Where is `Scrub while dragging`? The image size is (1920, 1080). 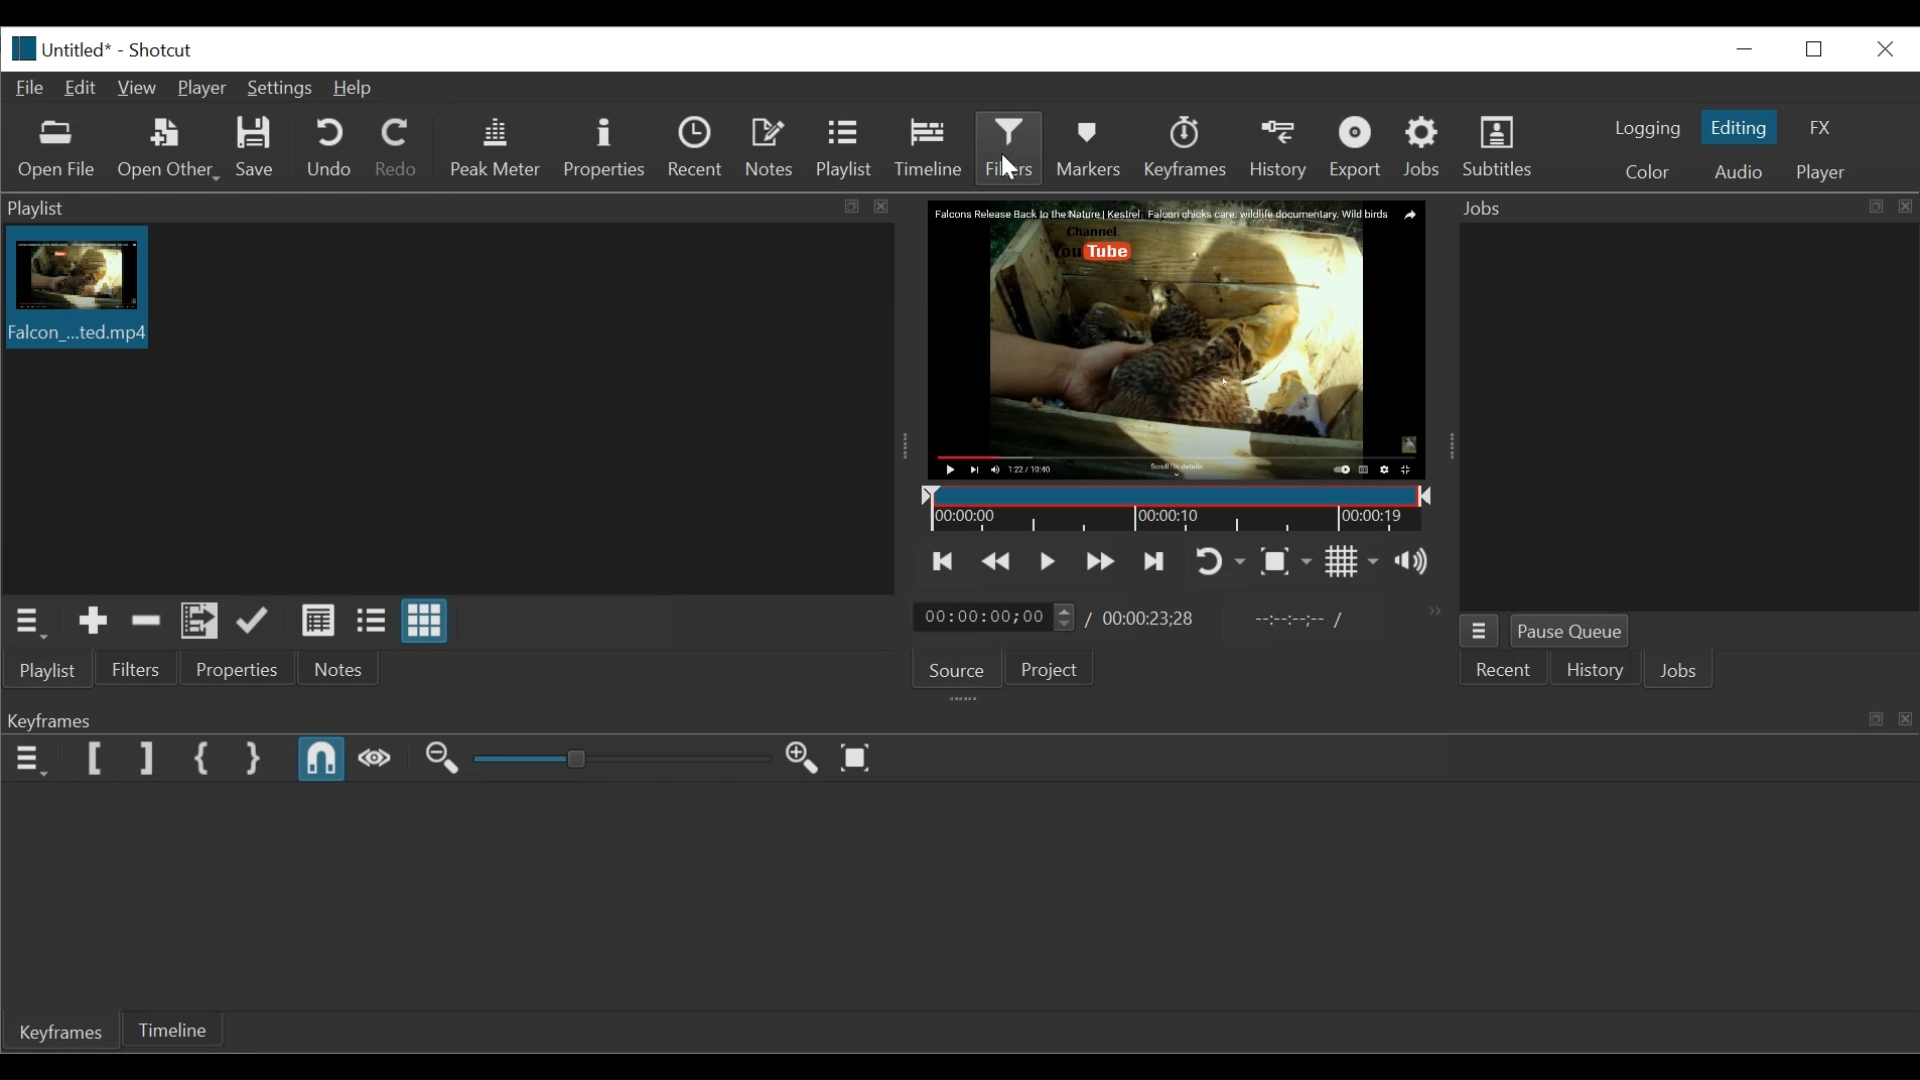
Scrub while dragging is located at coordinates (375, 759).